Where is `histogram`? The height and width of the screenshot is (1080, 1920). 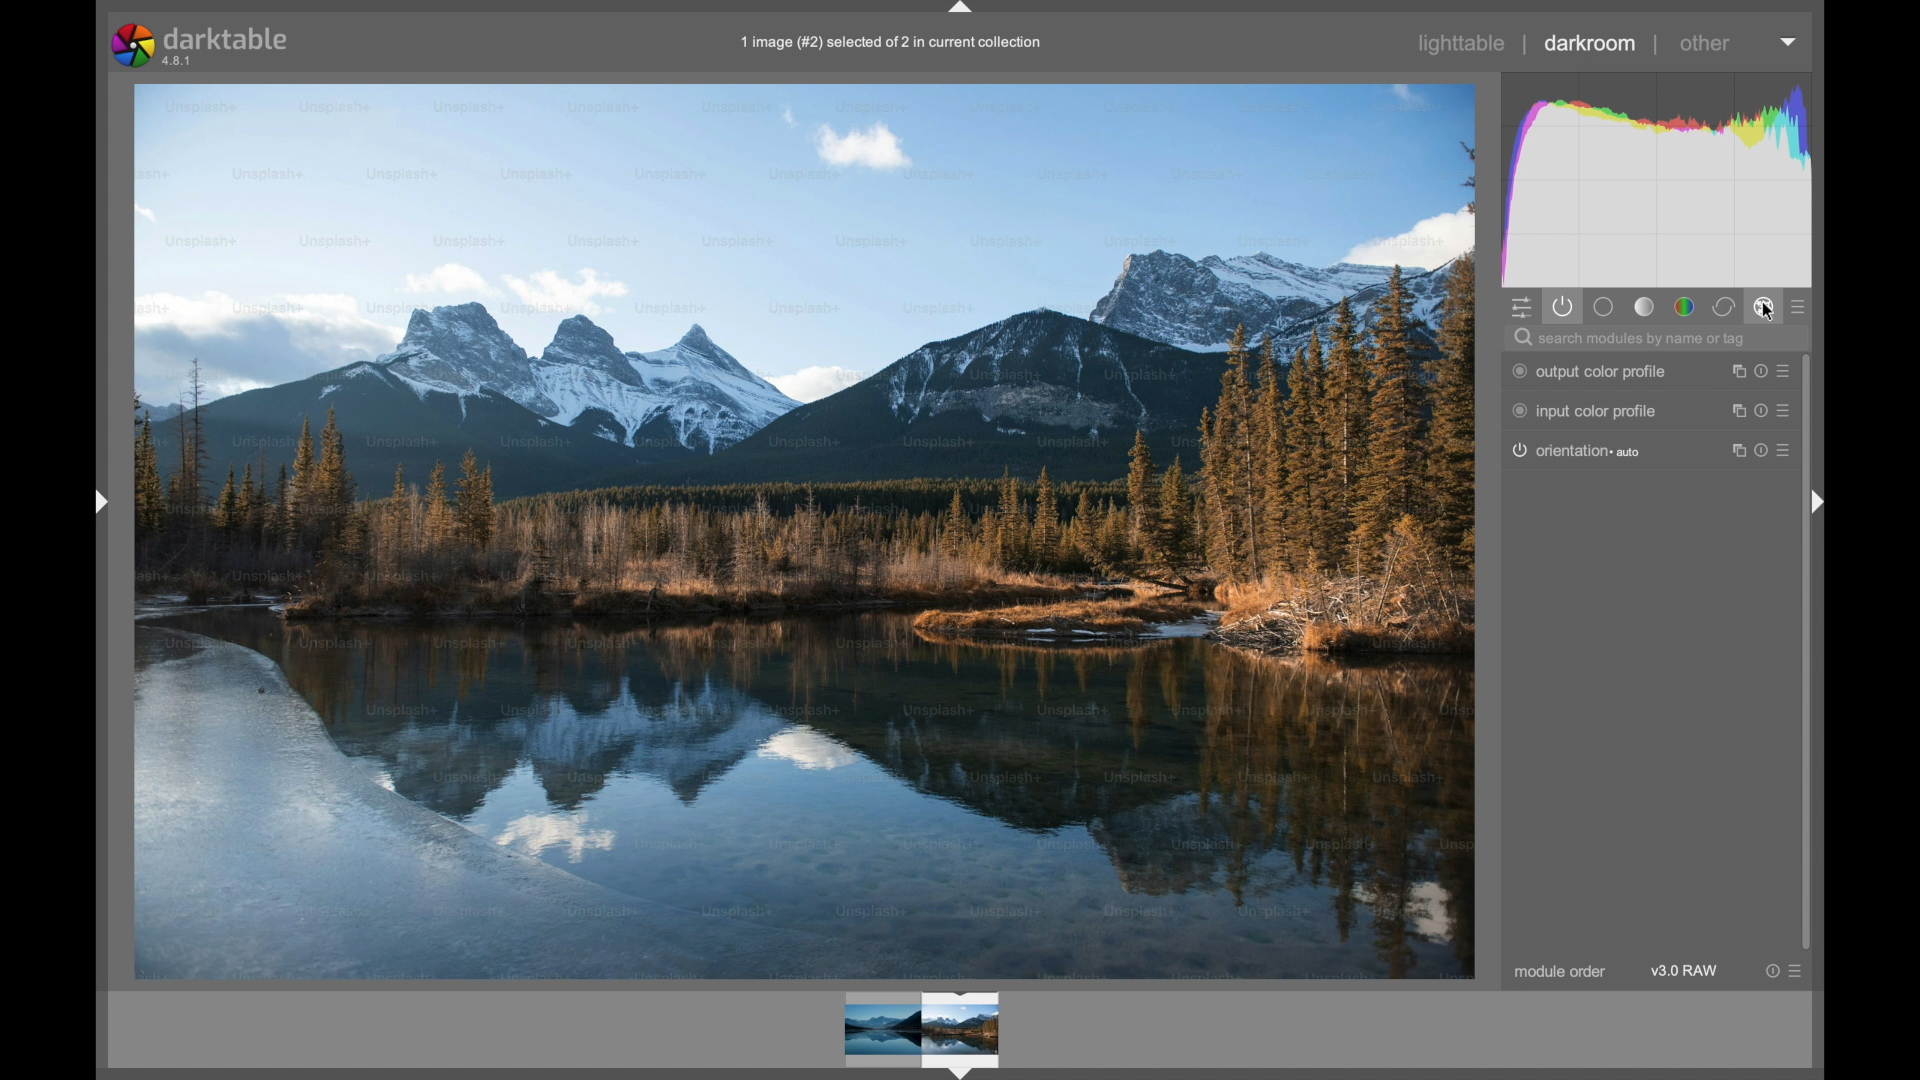
histogram is located at coordinates (1653, 177).